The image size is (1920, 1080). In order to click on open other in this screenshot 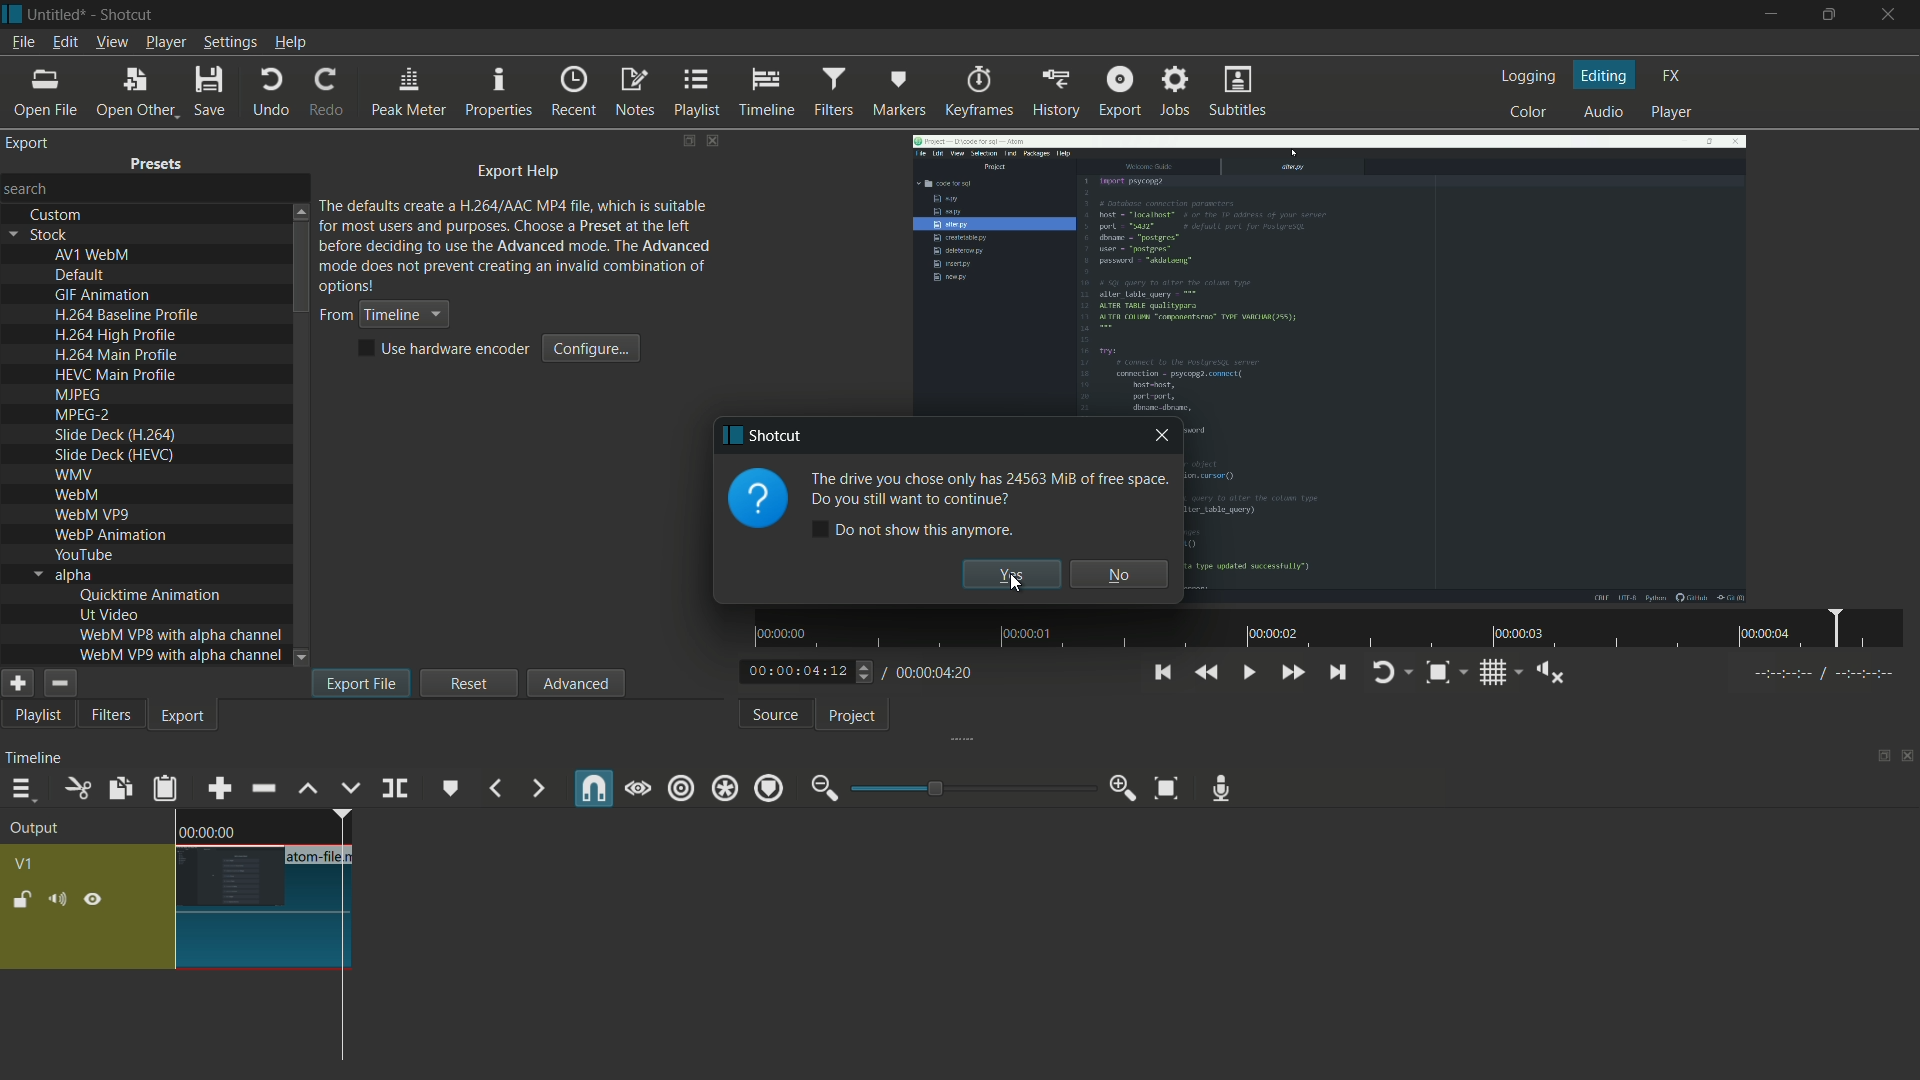, I will do `click(136, 91)`.